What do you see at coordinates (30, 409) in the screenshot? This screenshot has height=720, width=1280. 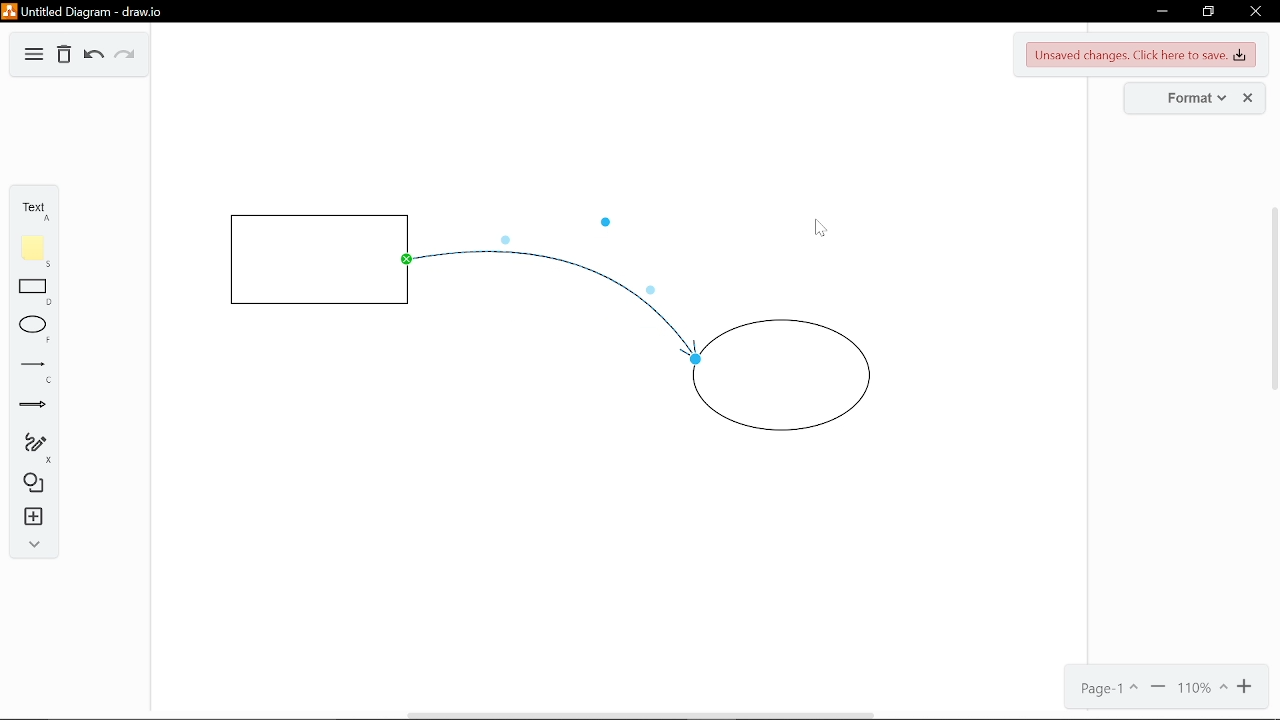 I see `Arrow` at bounding box center [30, 409].